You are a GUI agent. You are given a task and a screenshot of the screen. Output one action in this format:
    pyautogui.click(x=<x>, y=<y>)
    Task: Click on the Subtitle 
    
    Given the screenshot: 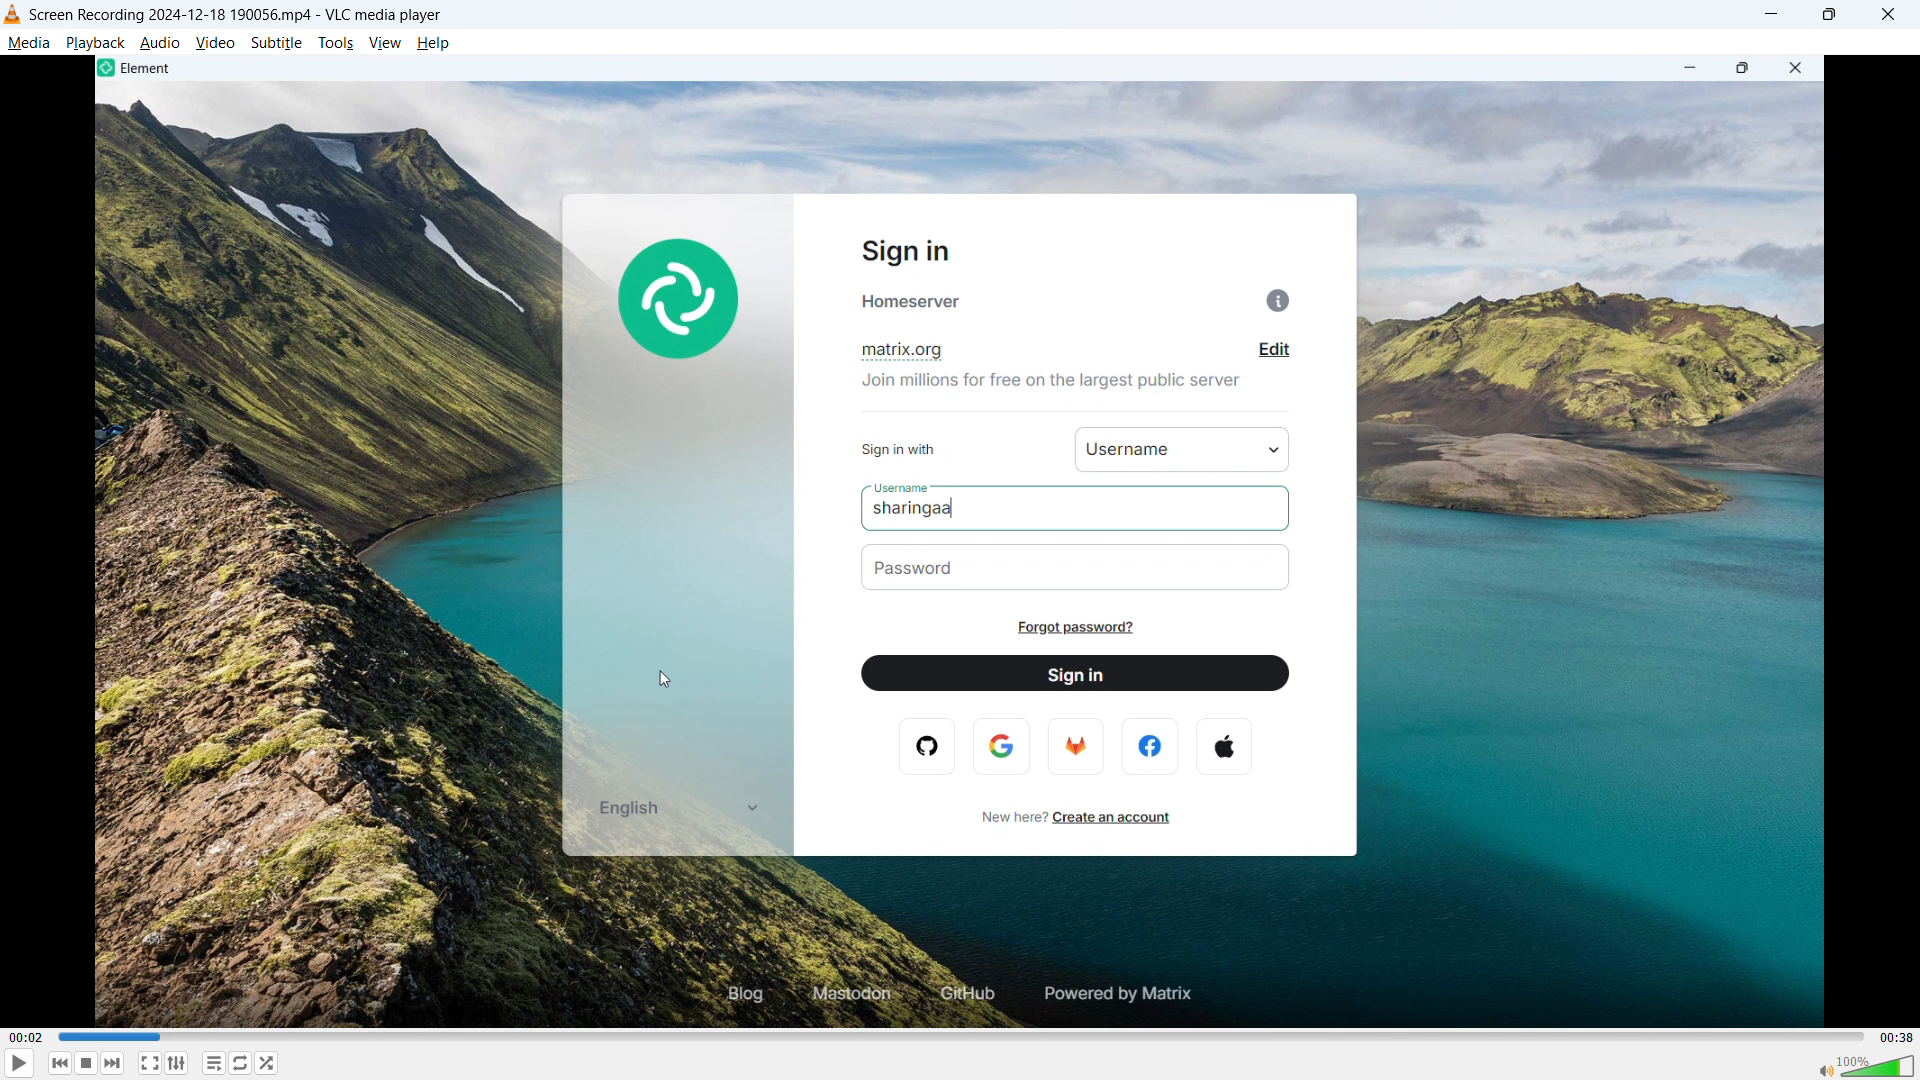 What is the action you would take?
    pyautogui.click(x=276, y=43)
    